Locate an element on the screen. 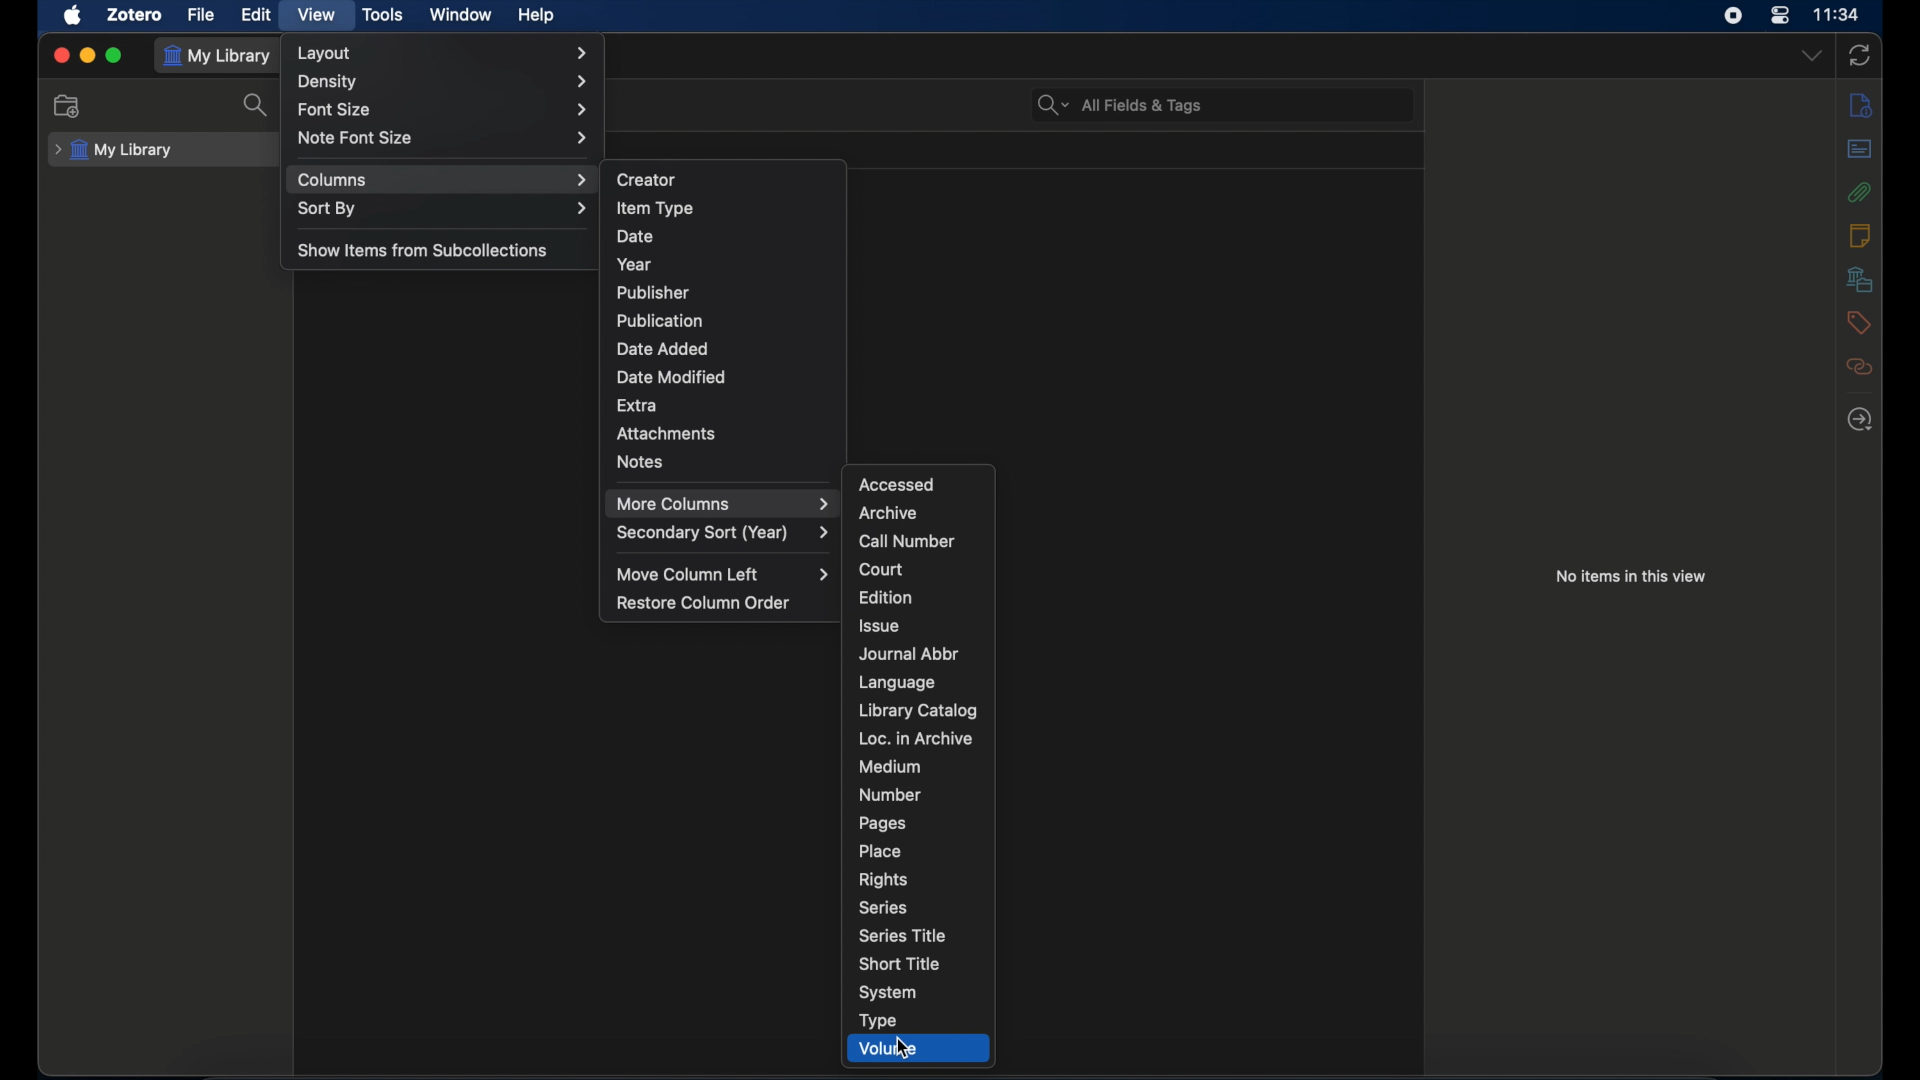  density is located at coordinates (443, 82).